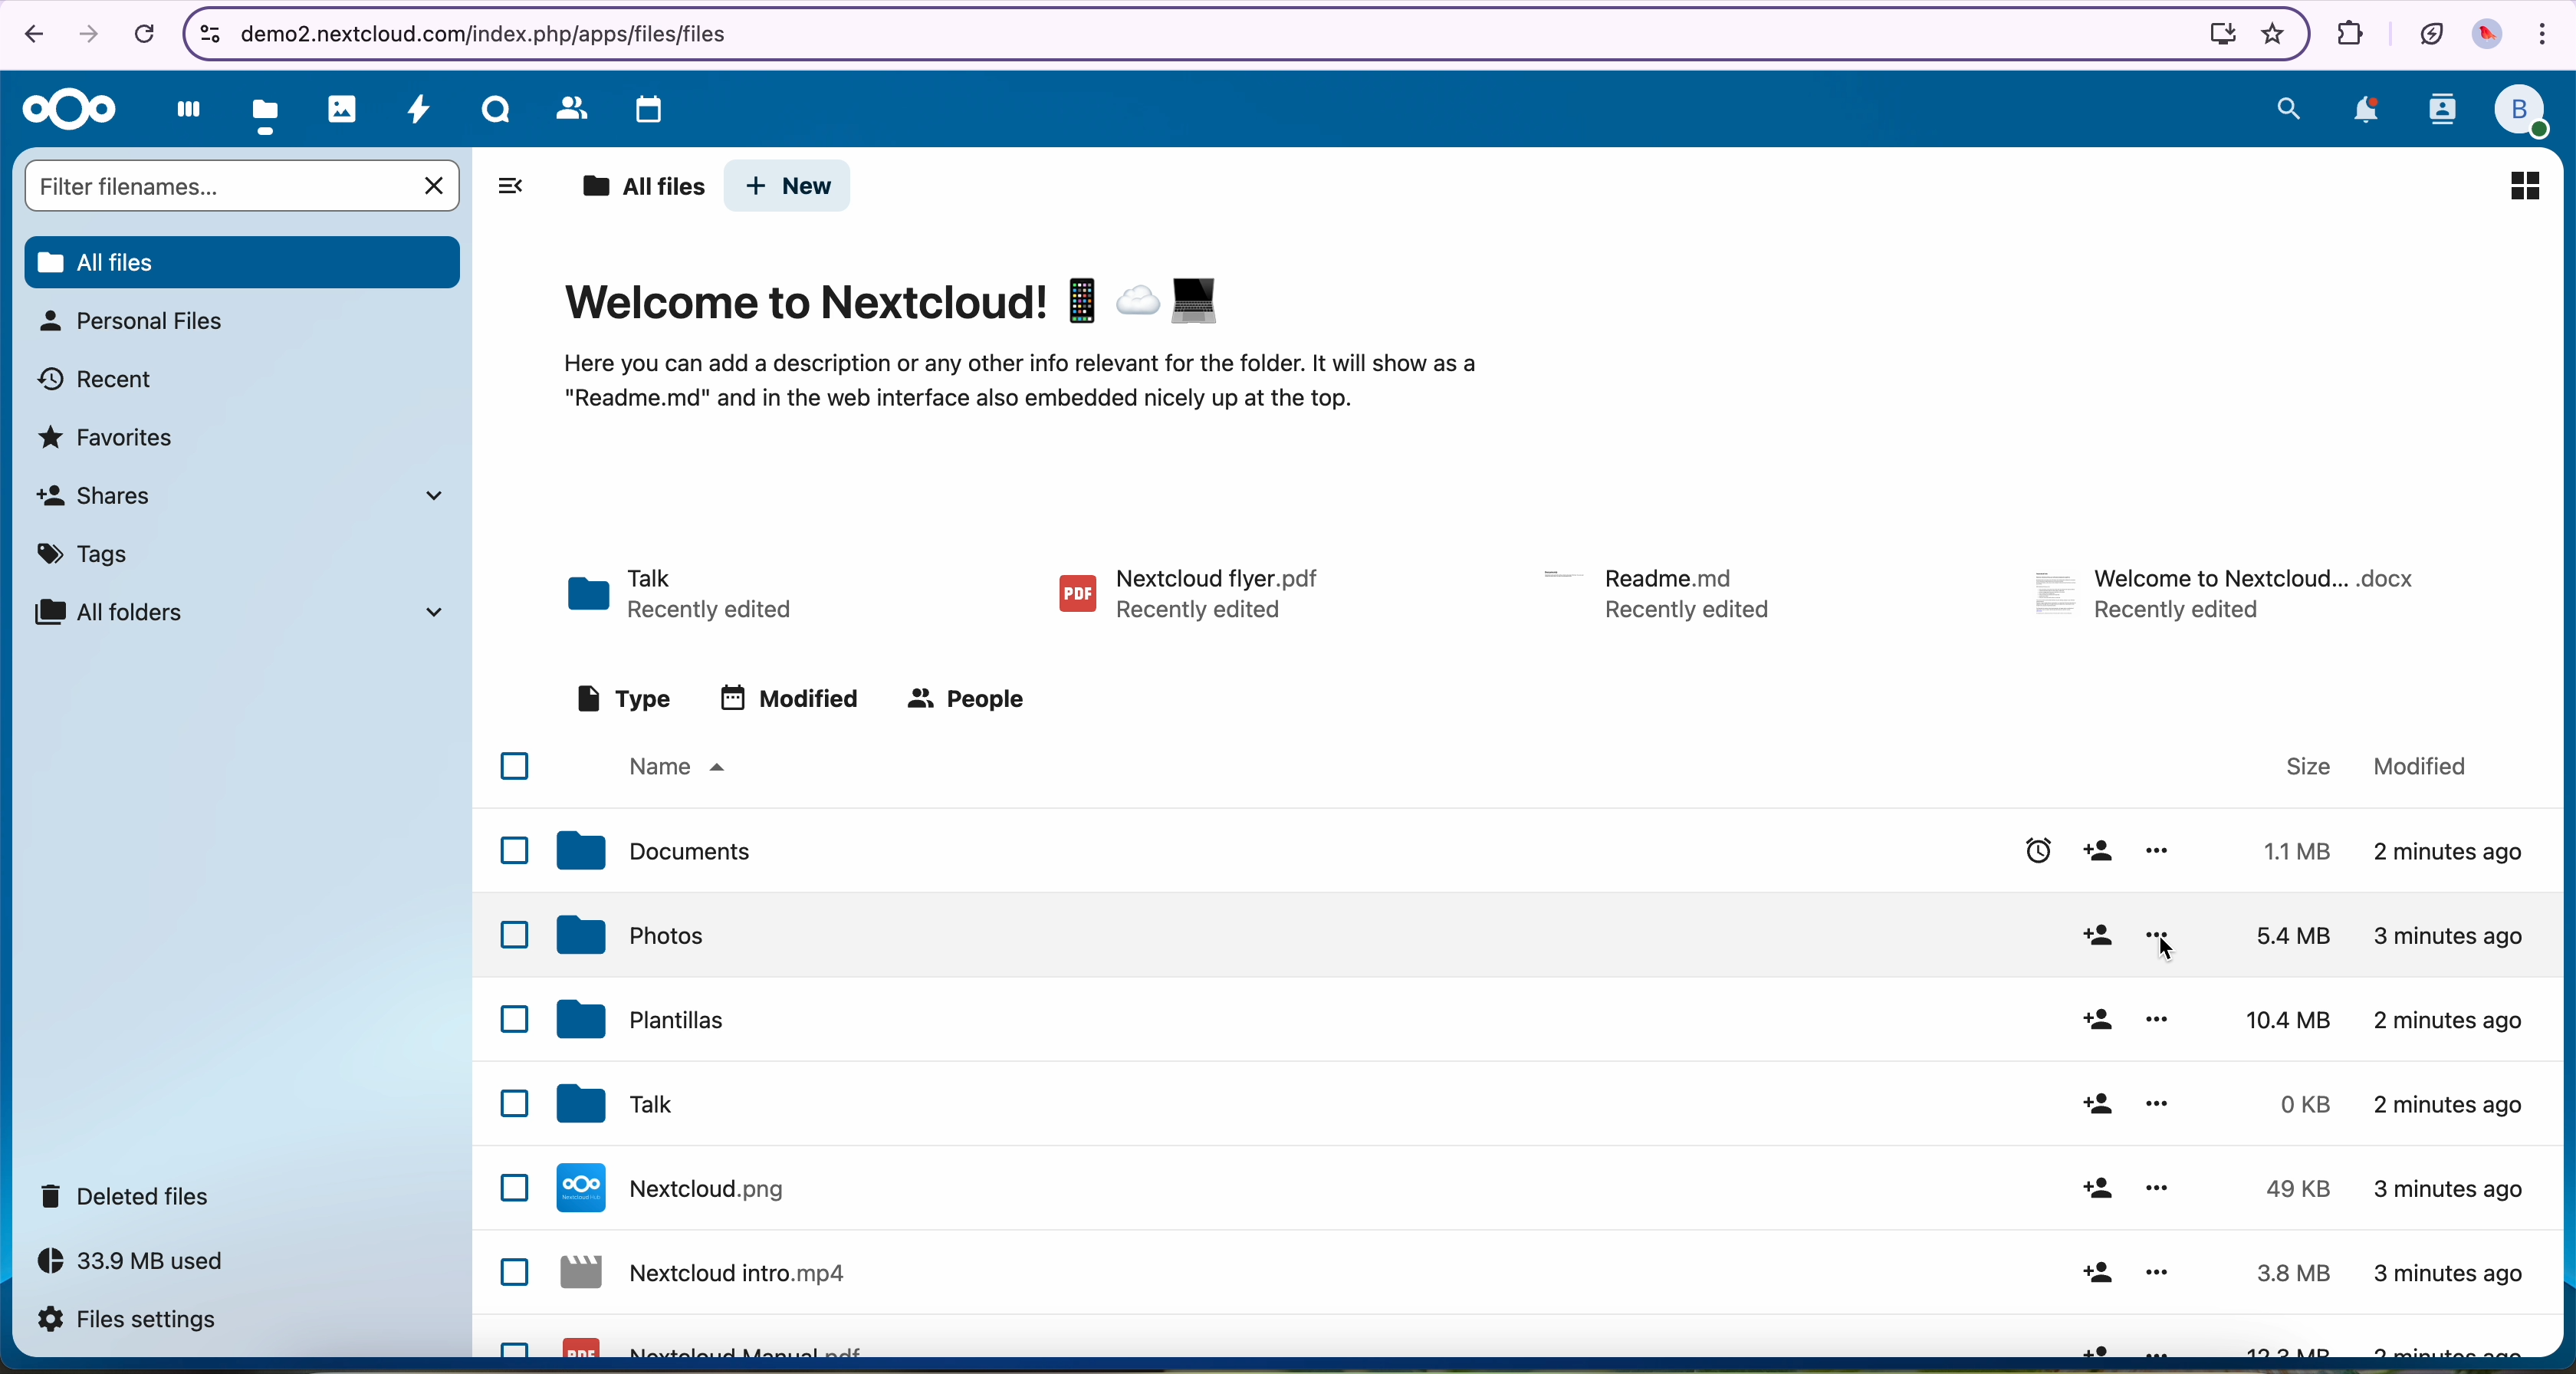 Image resolution: width=2576 pixels, height=1374 pixels. I want to click on Talk folder, so click(689, 591).